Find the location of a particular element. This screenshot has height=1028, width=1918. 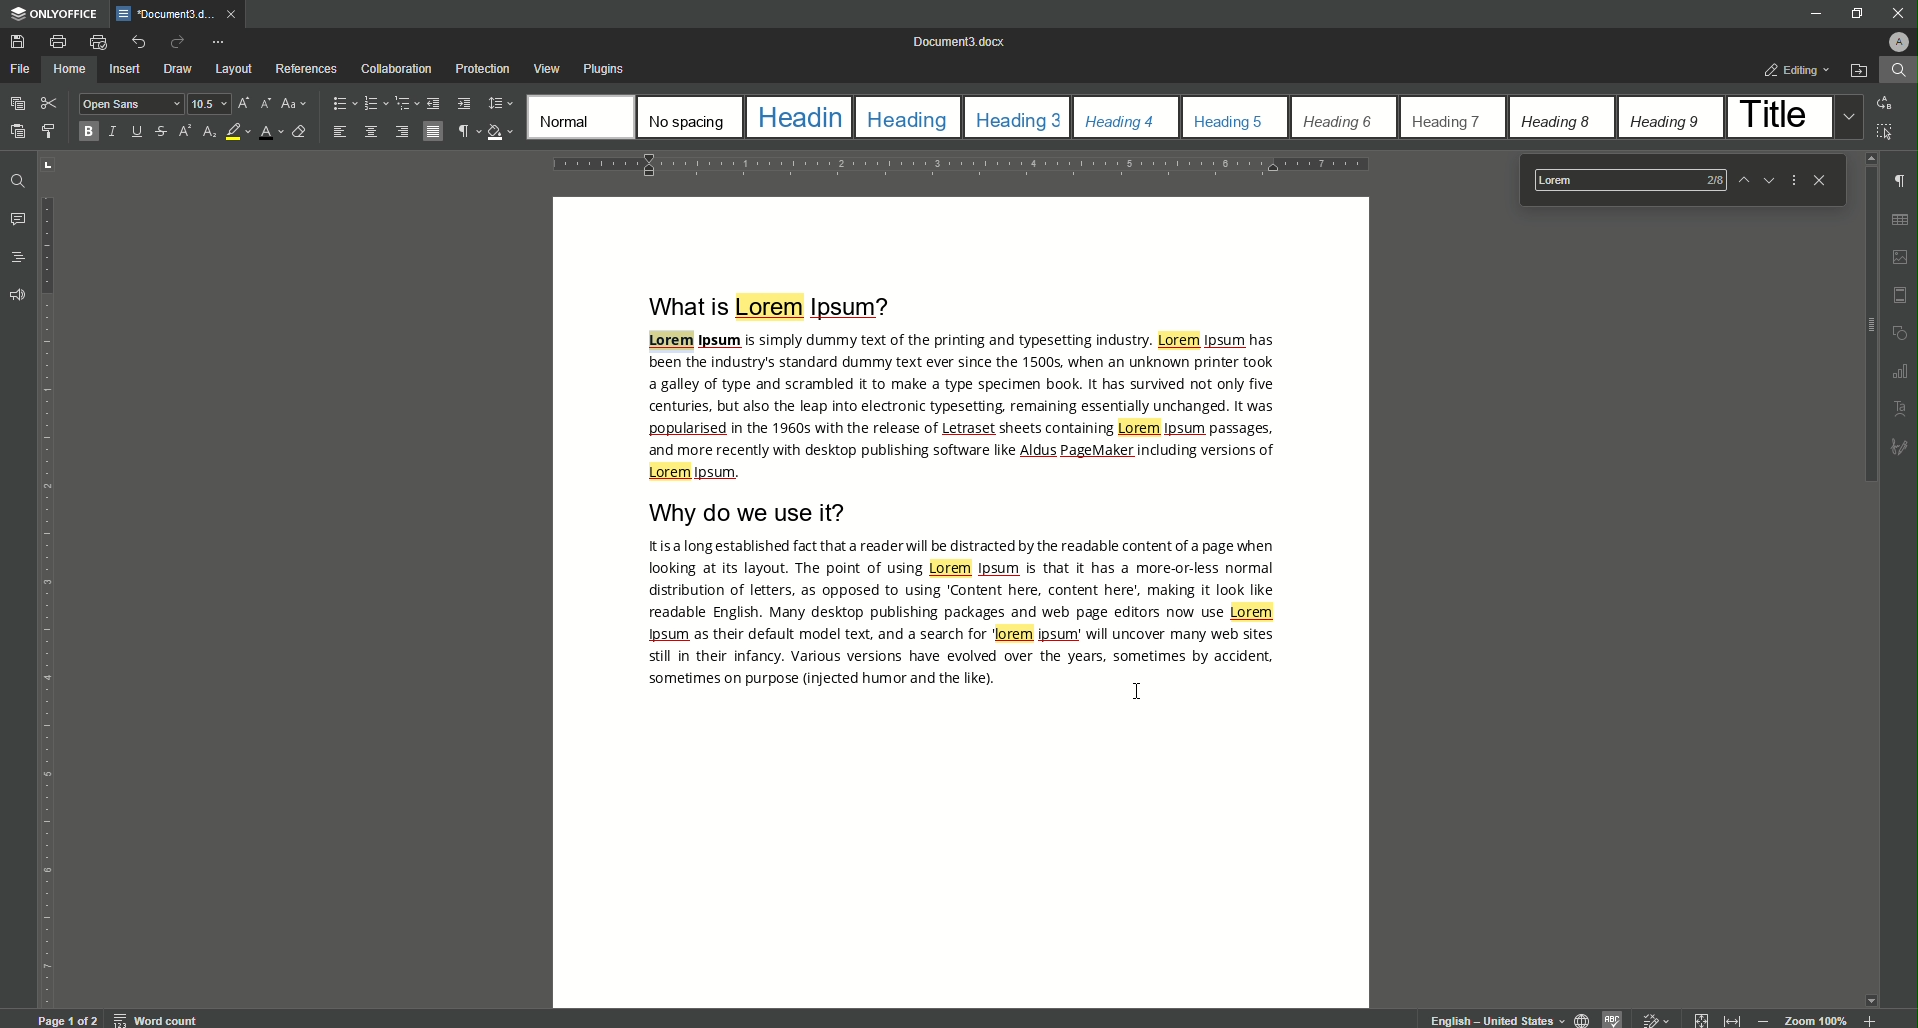

spelling check is located at coordinates (1615, 1018).